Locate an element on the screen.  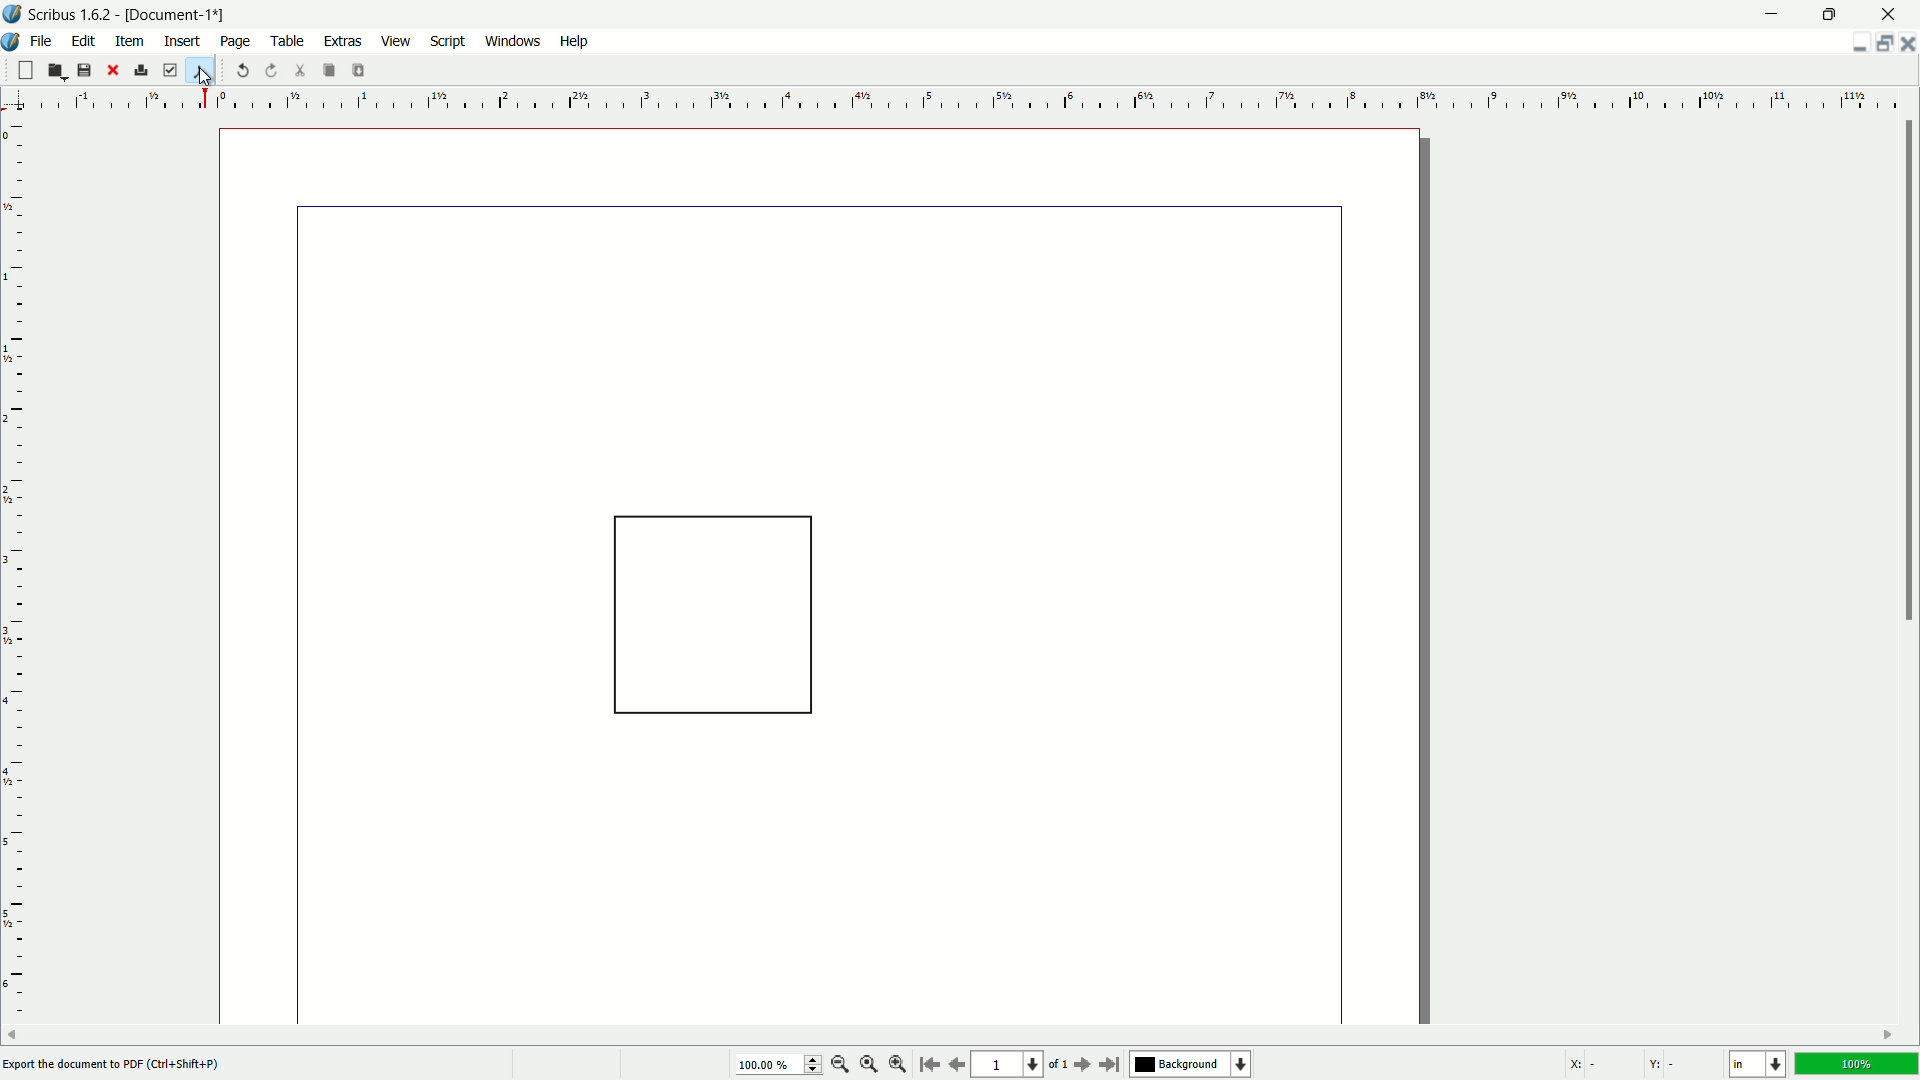
extras menu is located at coordinates (341, 42).